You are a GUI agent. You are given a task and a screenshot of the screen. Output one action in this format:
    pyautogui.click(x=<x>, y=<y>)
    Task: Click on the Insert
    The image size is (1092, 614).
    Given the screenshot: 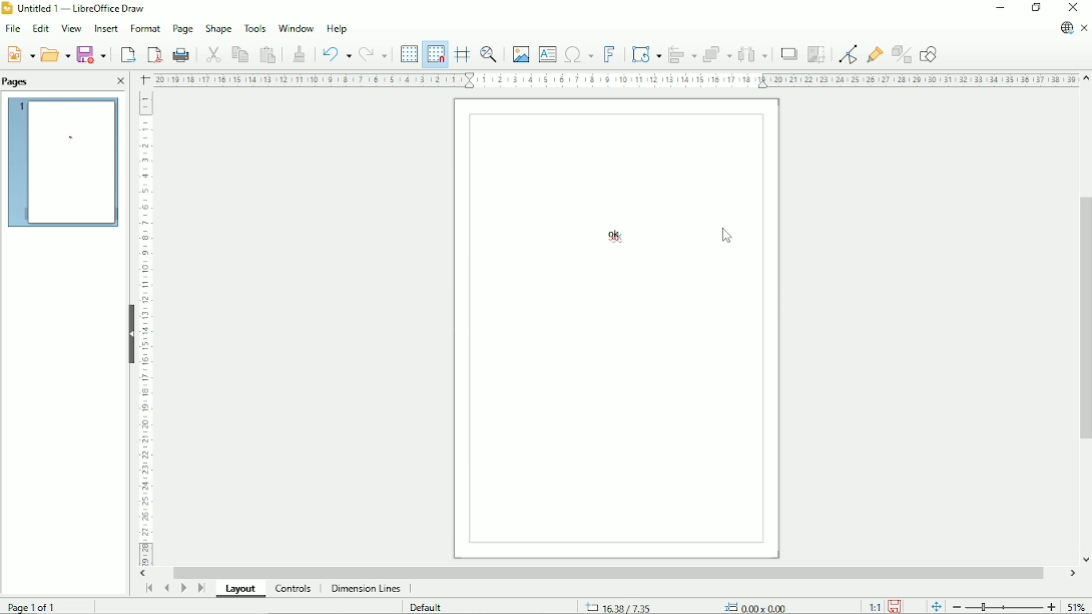 What is the action you would take?
    pyautogui.click(x=105, y=29)
    